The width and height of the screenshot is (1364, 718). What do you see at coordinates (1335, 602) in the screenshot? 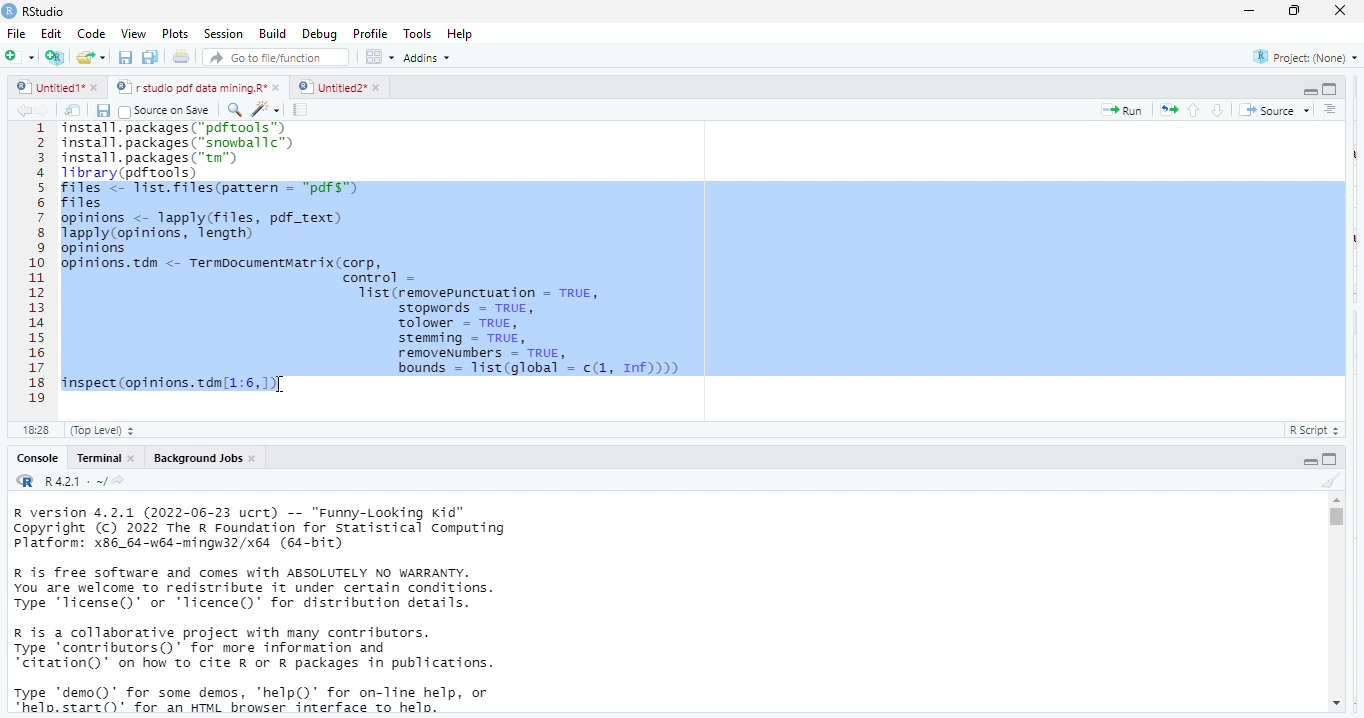
I see `vertical scroll bar` at bounding box center [1335, 602].